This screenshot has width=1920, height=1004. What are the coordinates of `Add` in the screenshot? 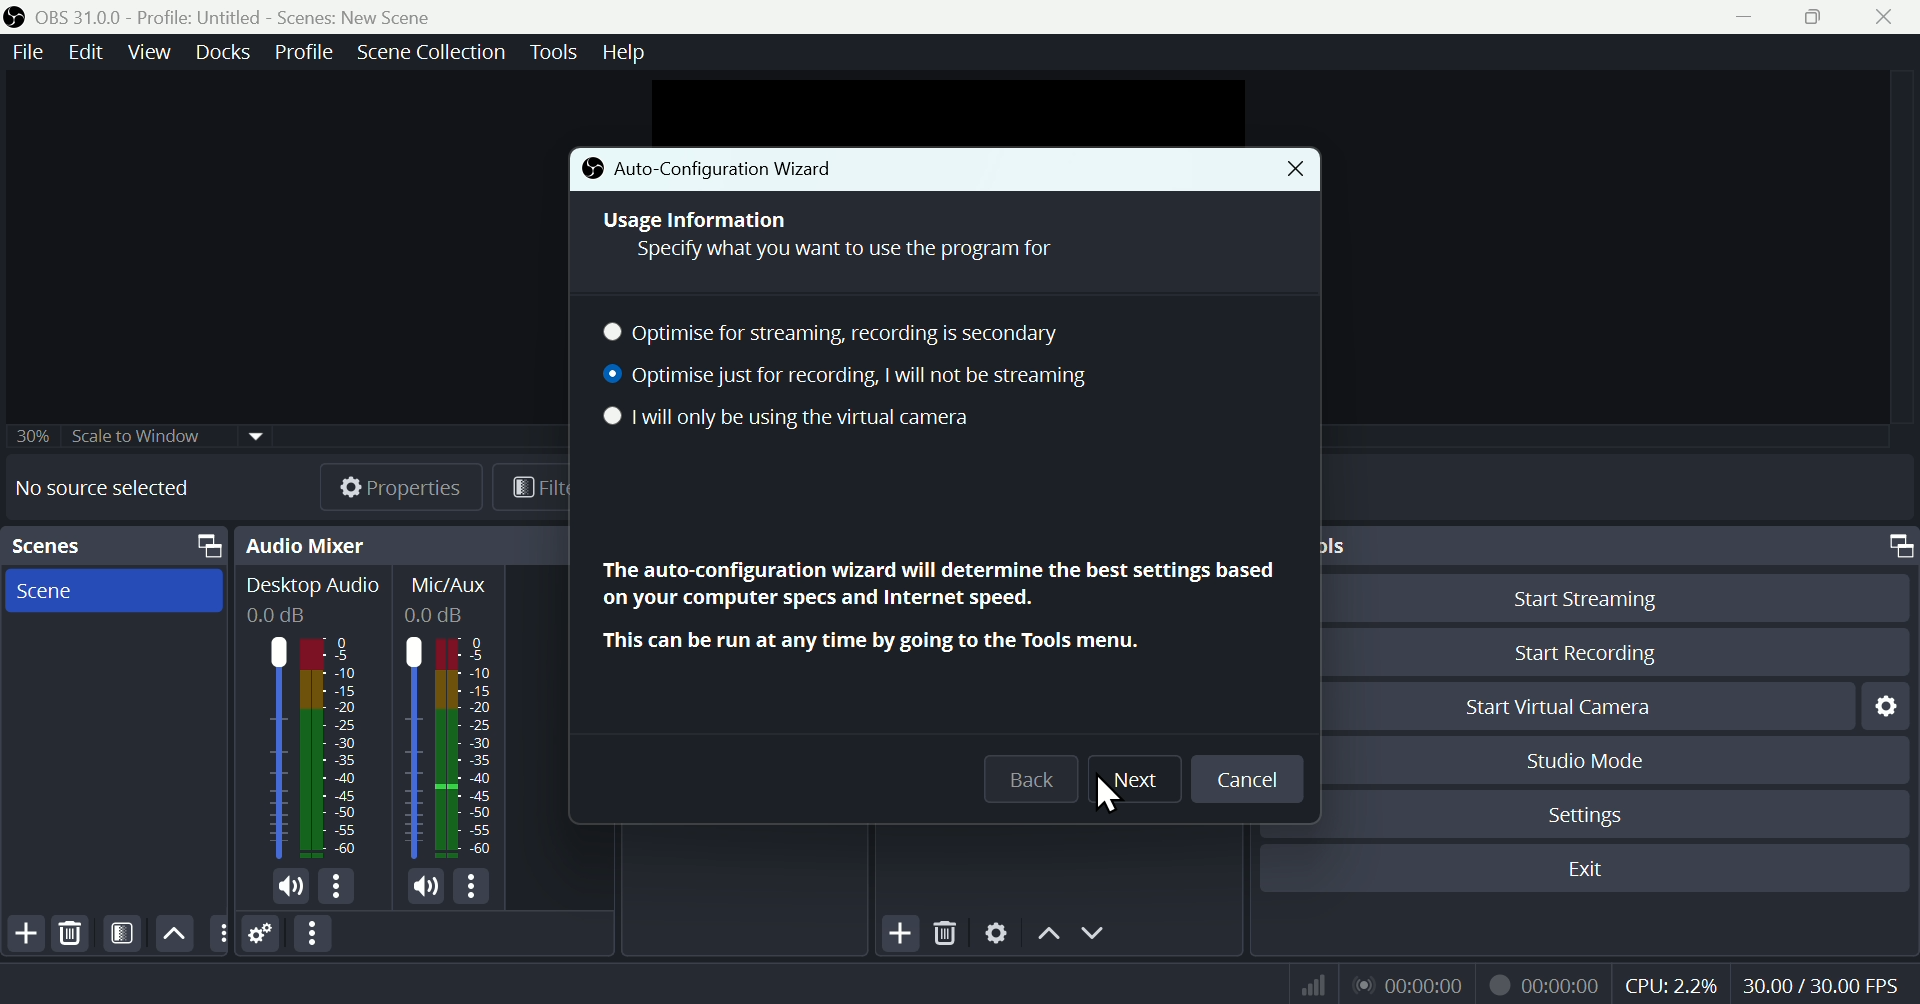 It's located at (898, 931).